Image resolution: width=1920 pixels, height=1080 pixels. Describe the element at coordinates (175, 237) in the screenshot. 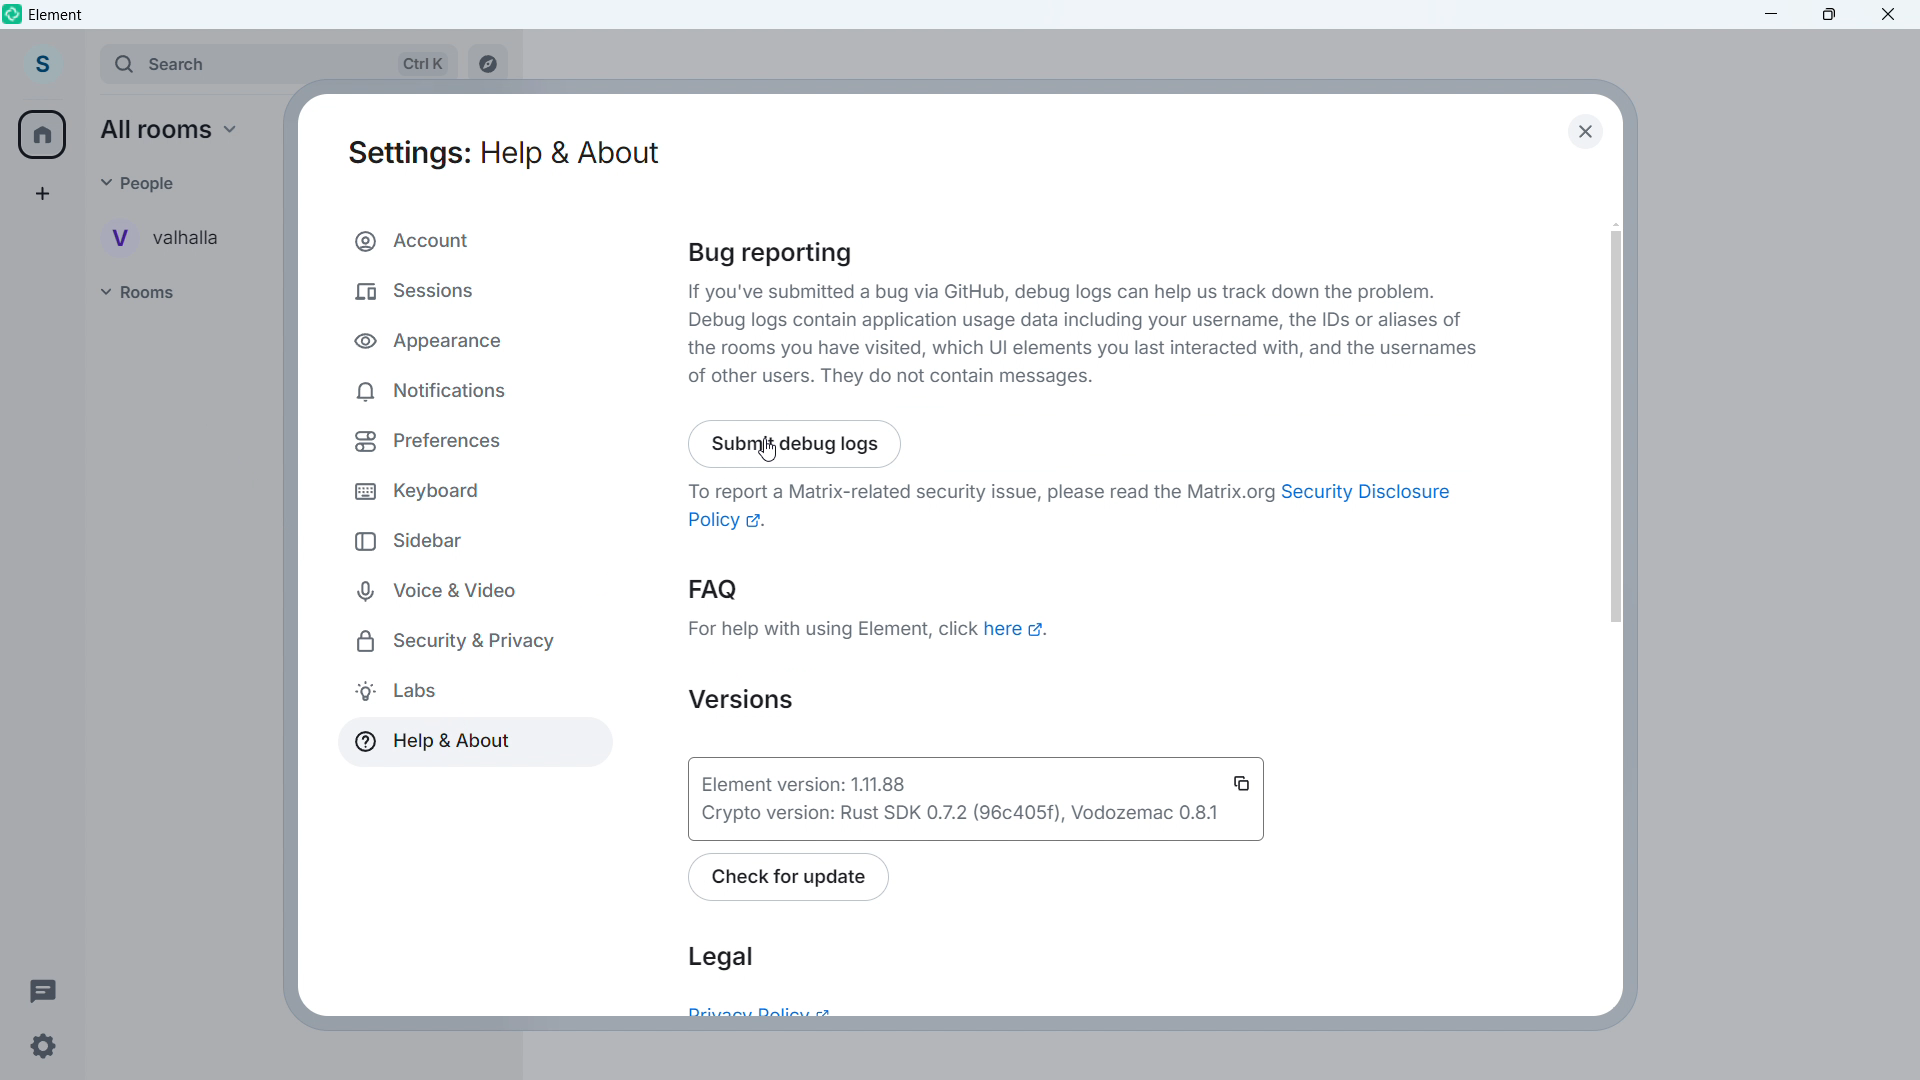

I see `Personal room ` at that location.